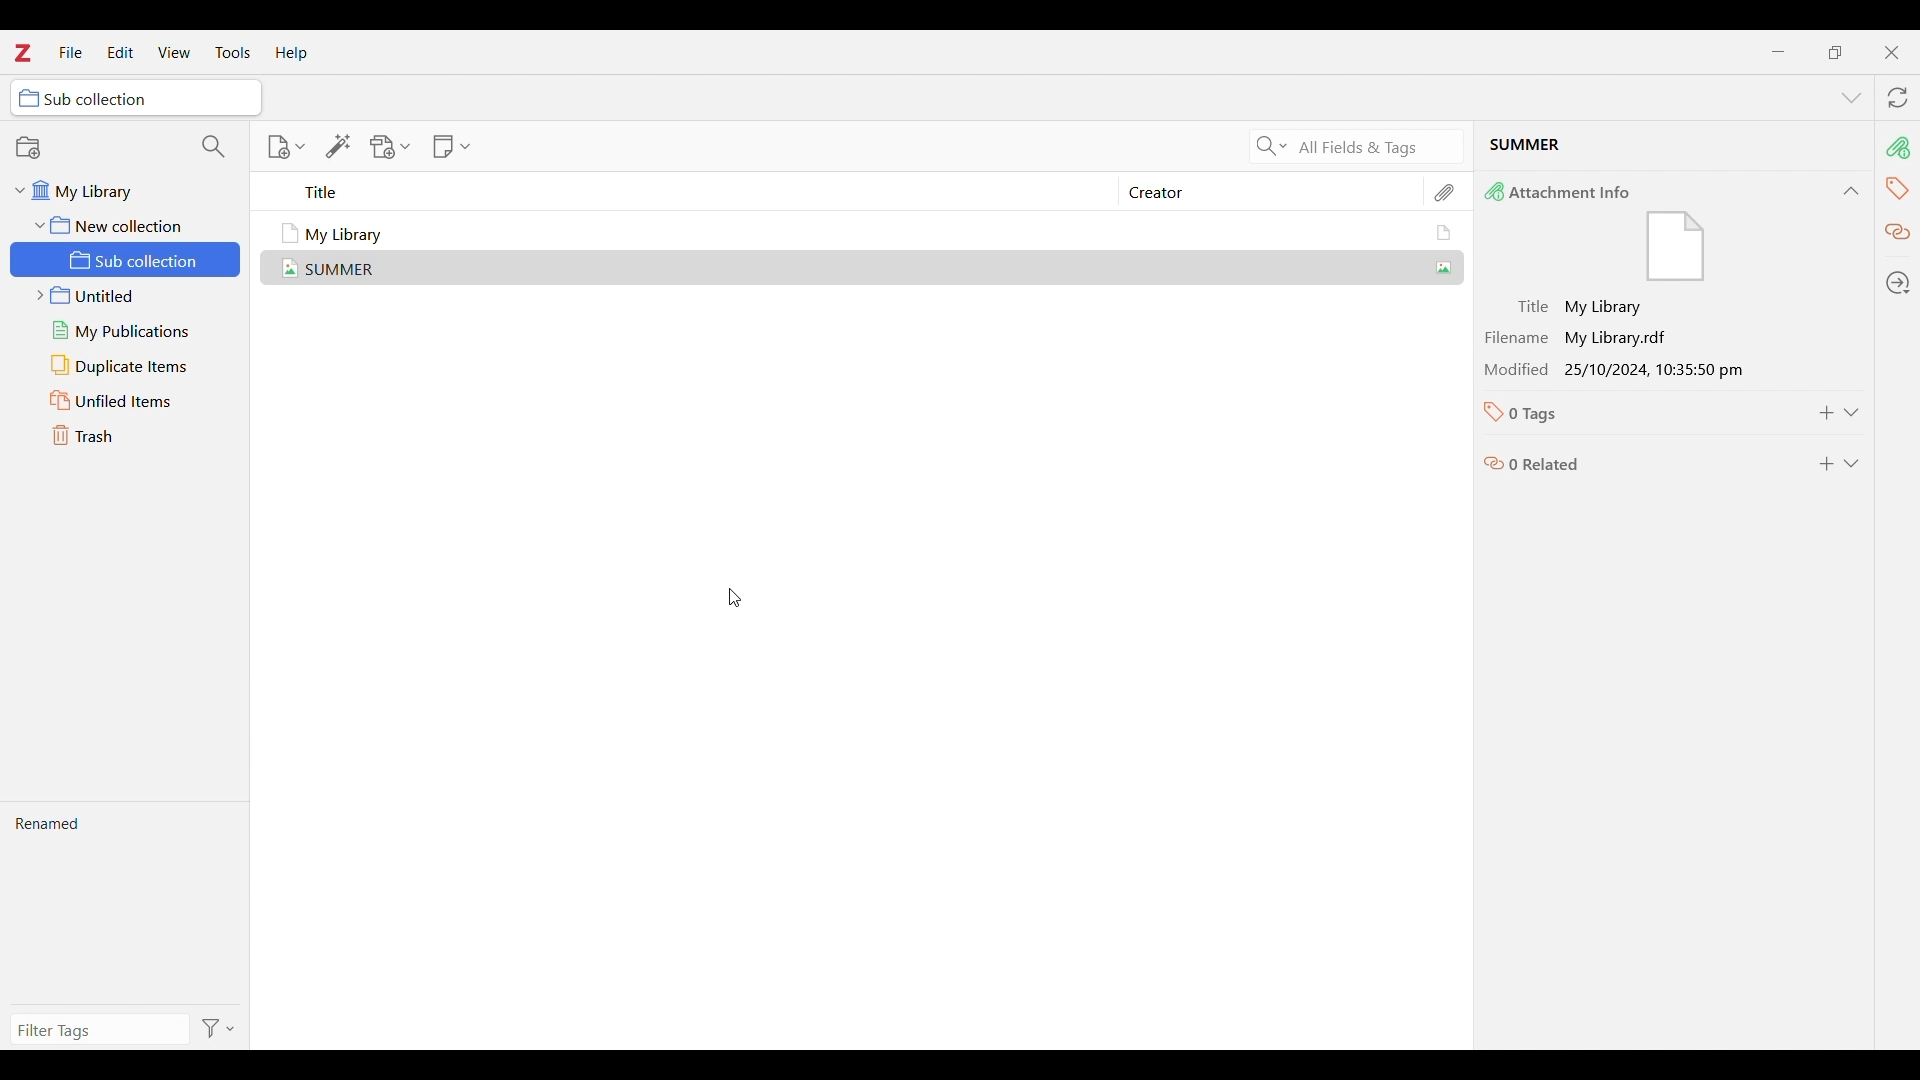  I want to click on Title , so click(701, 192).